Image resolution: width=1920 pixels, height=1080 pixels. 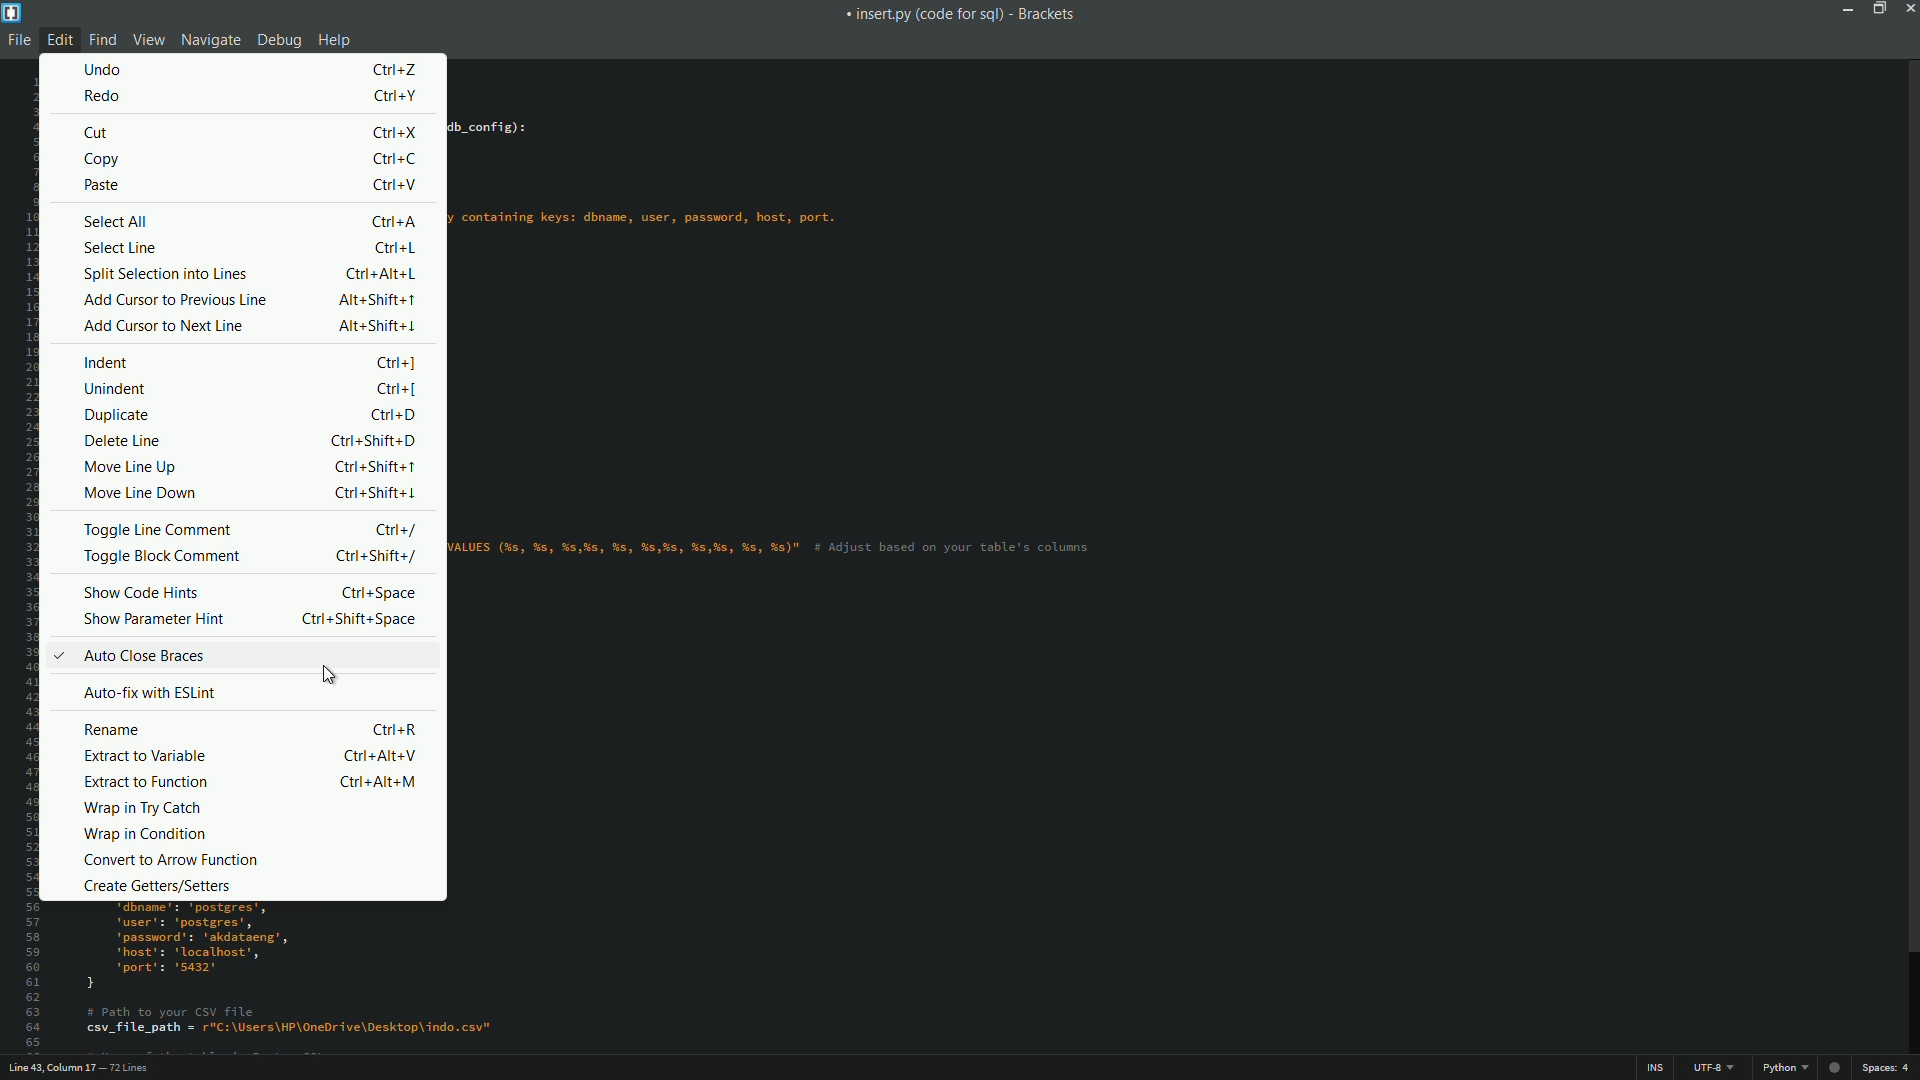 I want to click on « insert.py (code for sql) - Brackets, so click(x=964, y=17).